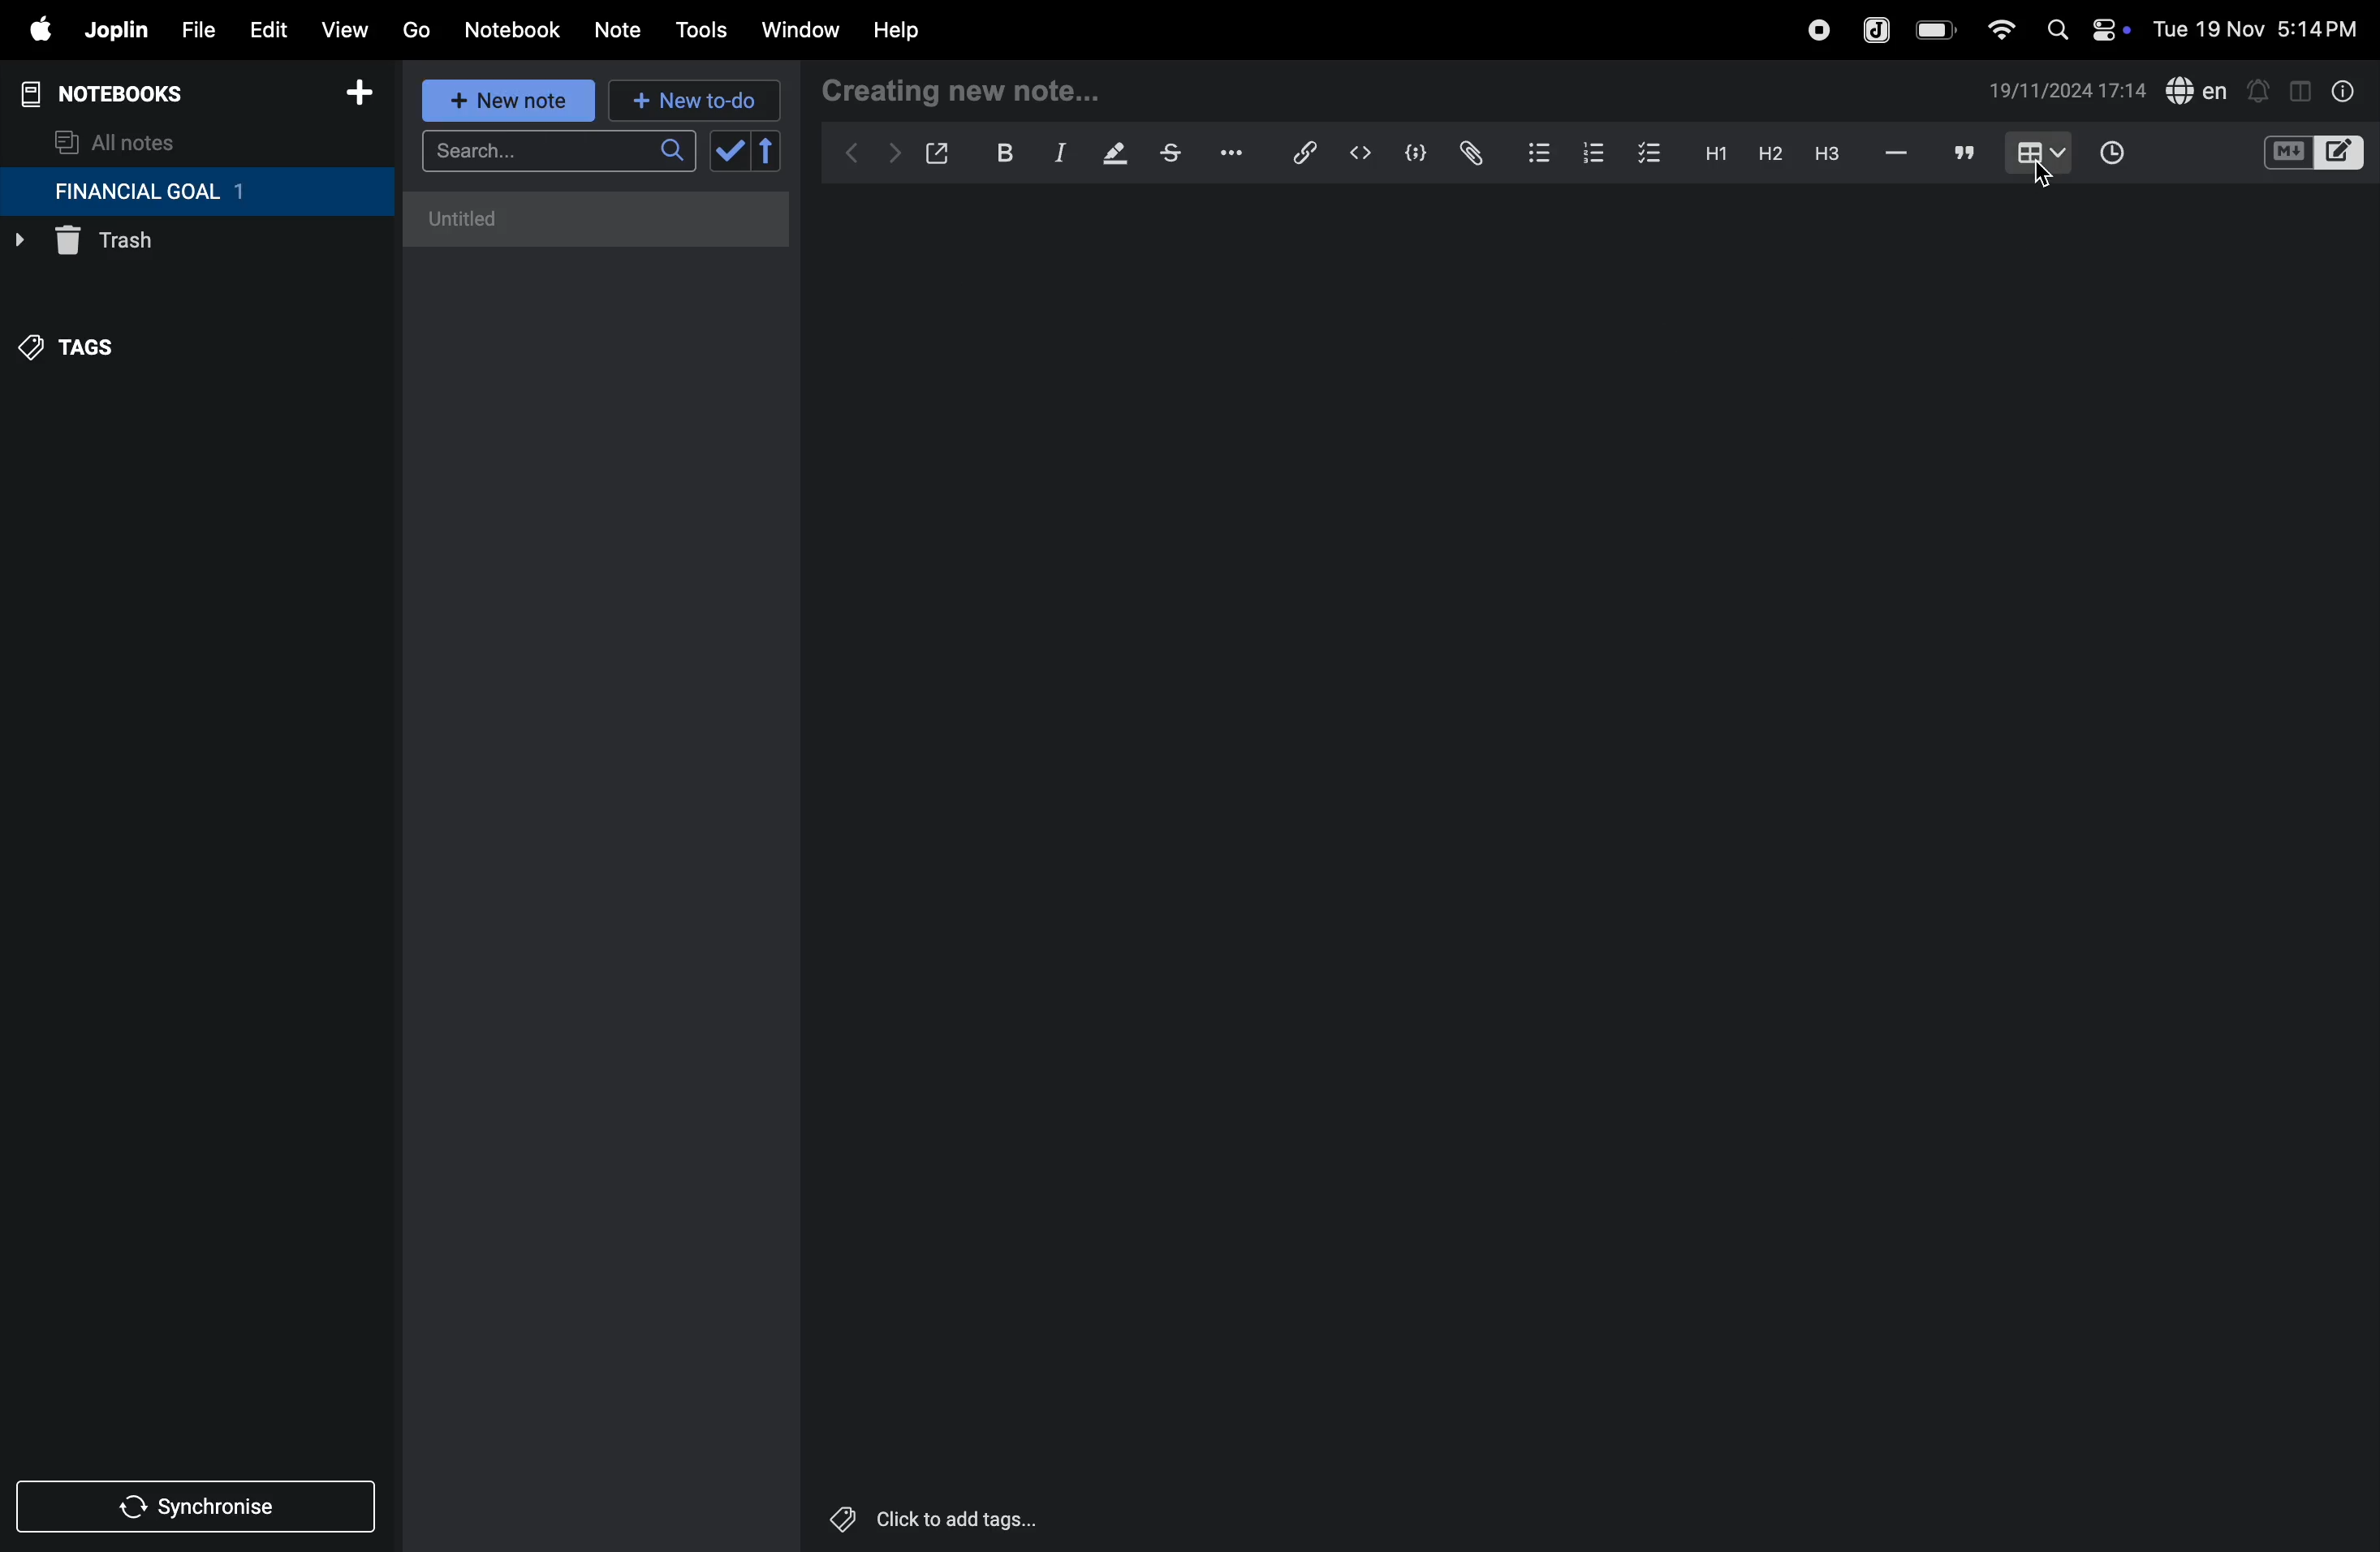 The image size is (2380, 1552). I want to click on financial goal, so click(196, 192).